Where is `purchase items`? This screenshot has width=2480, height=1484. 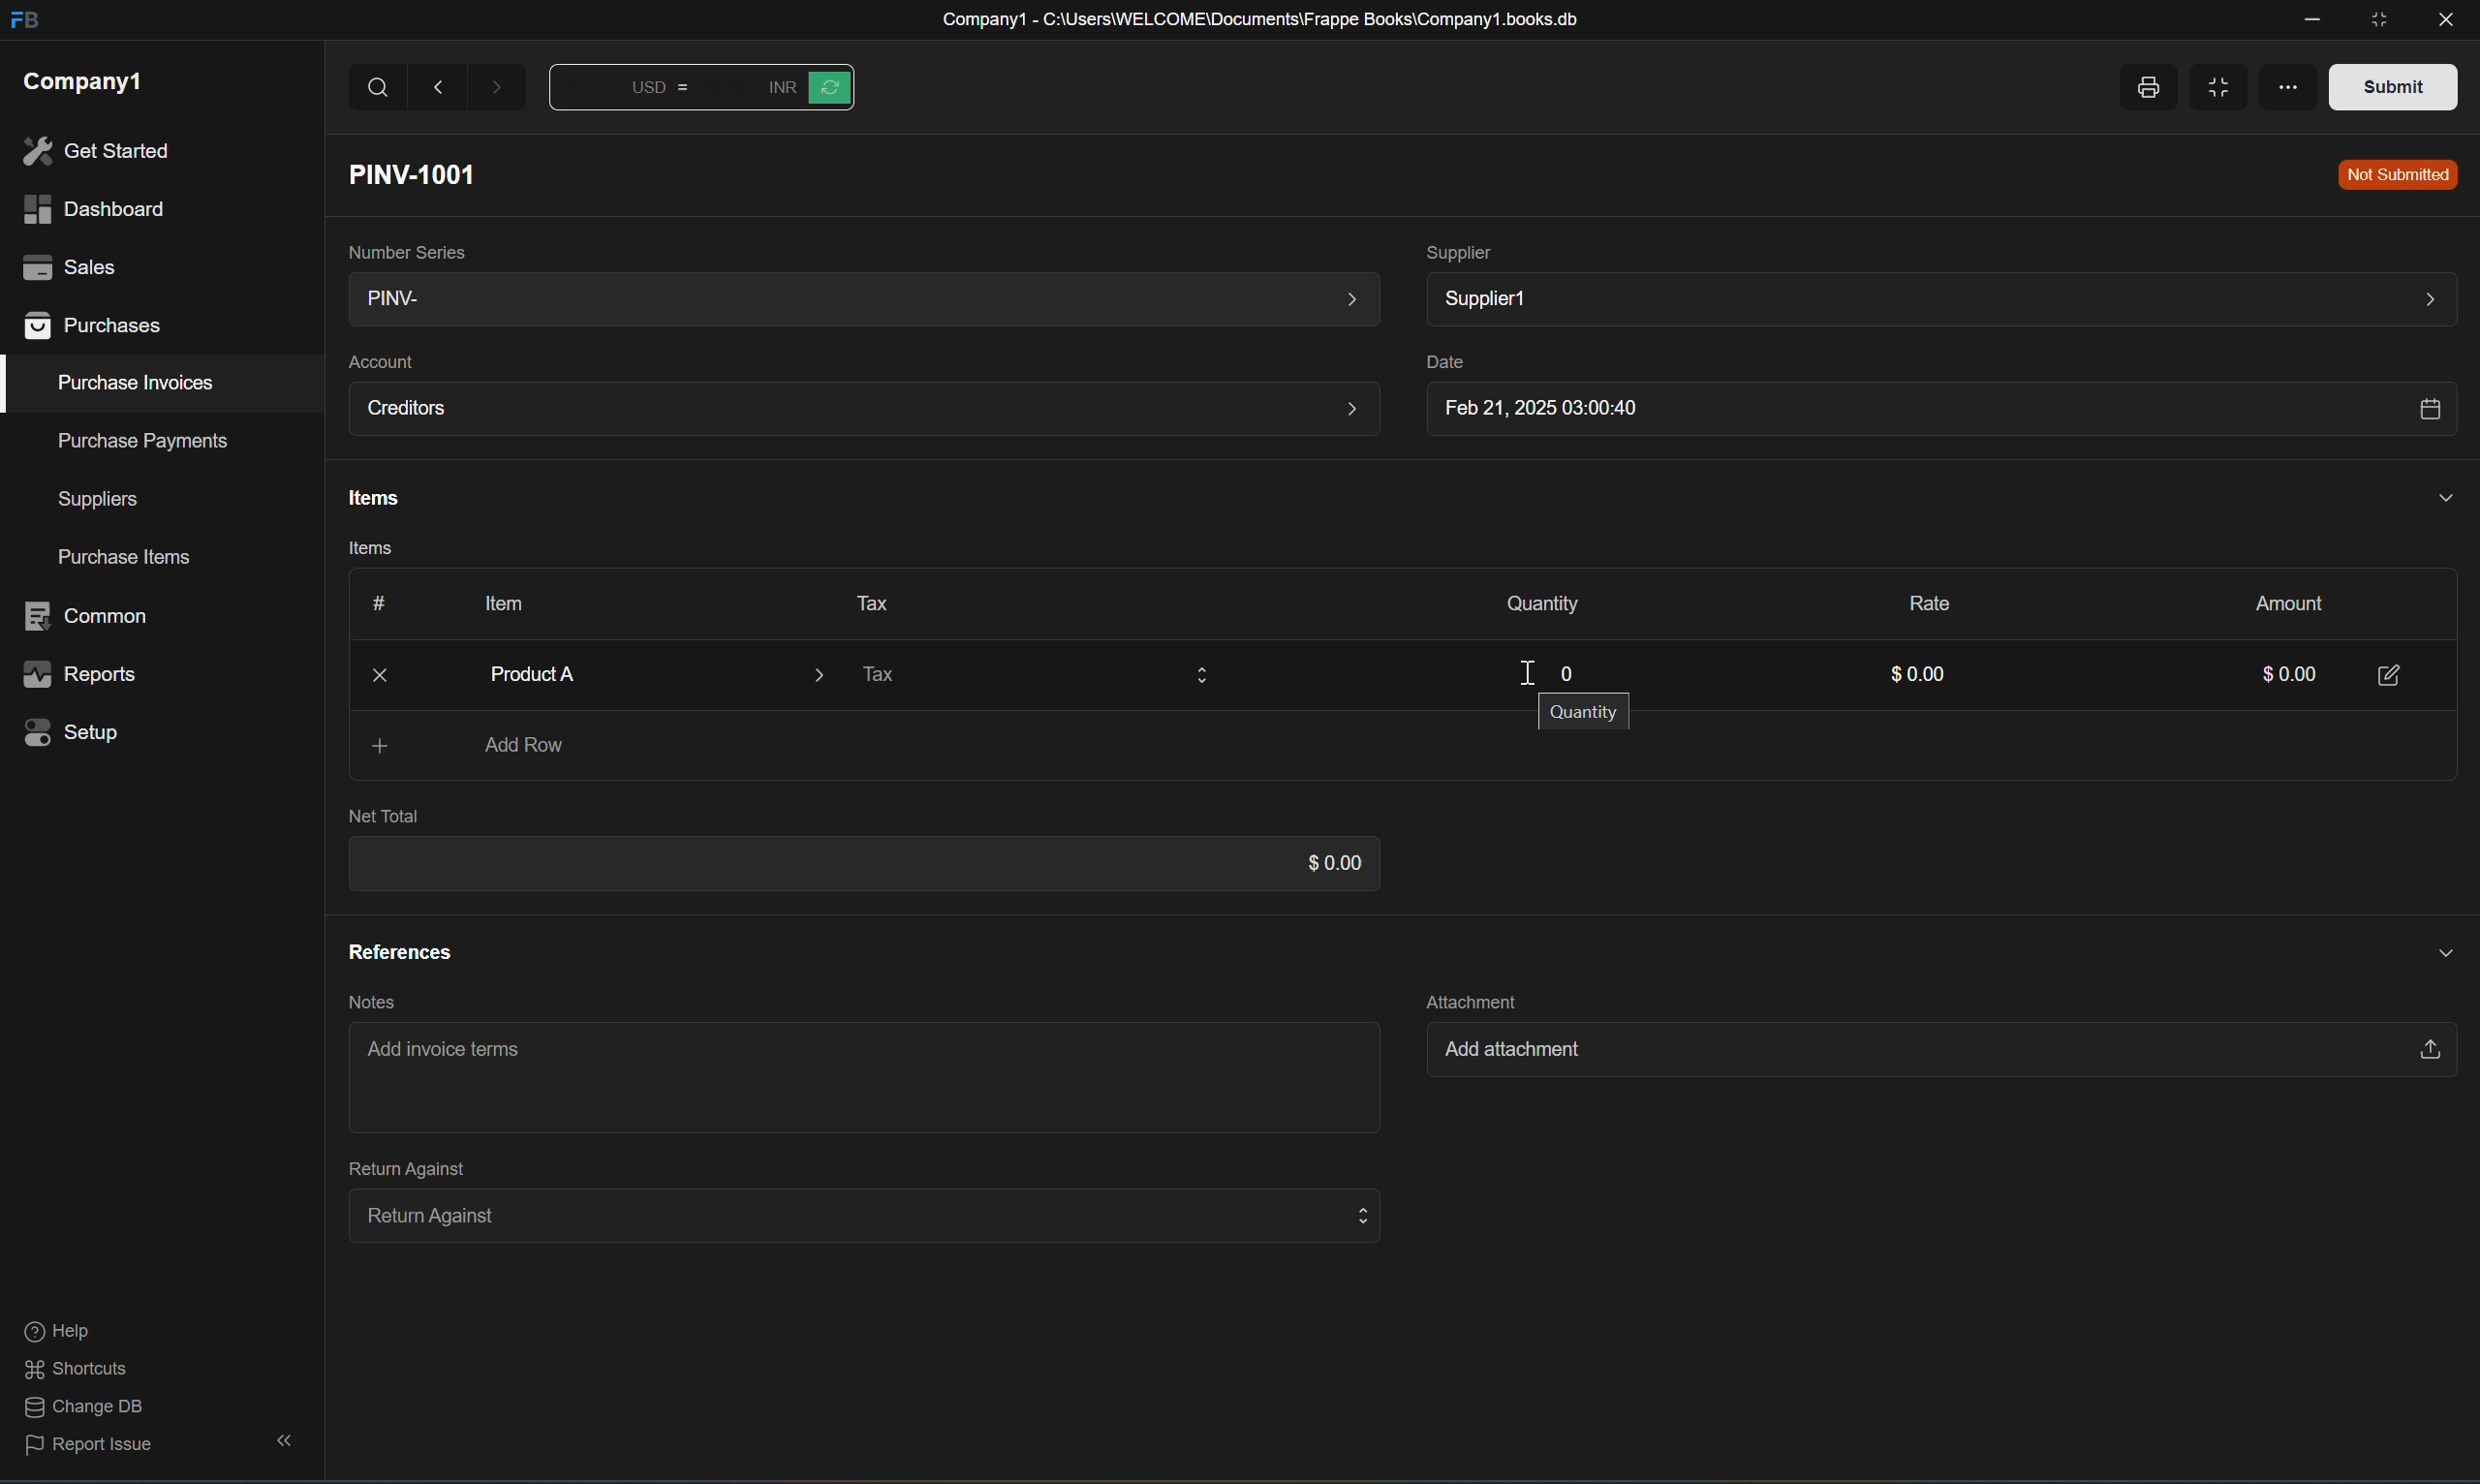
purchase items is located at coordinates (129, 559).